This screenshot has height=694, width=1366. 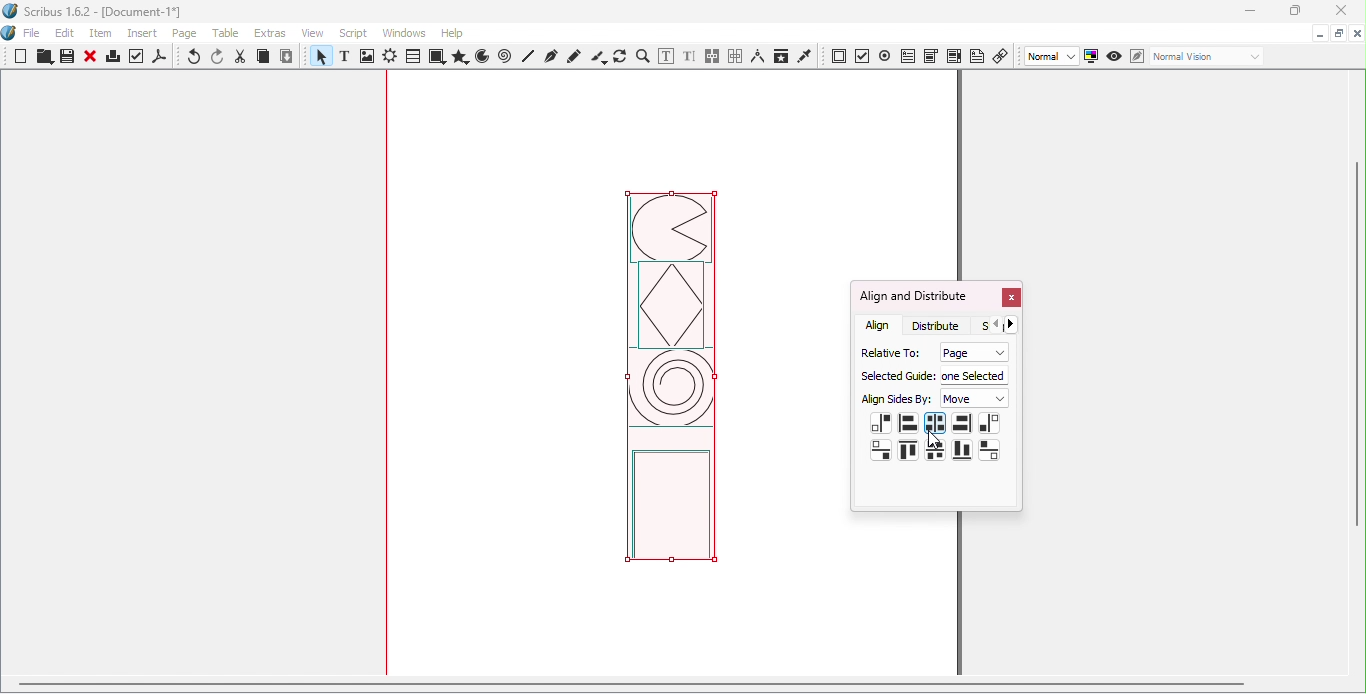 I want to click on Measurements, so click(x=757, y=56).